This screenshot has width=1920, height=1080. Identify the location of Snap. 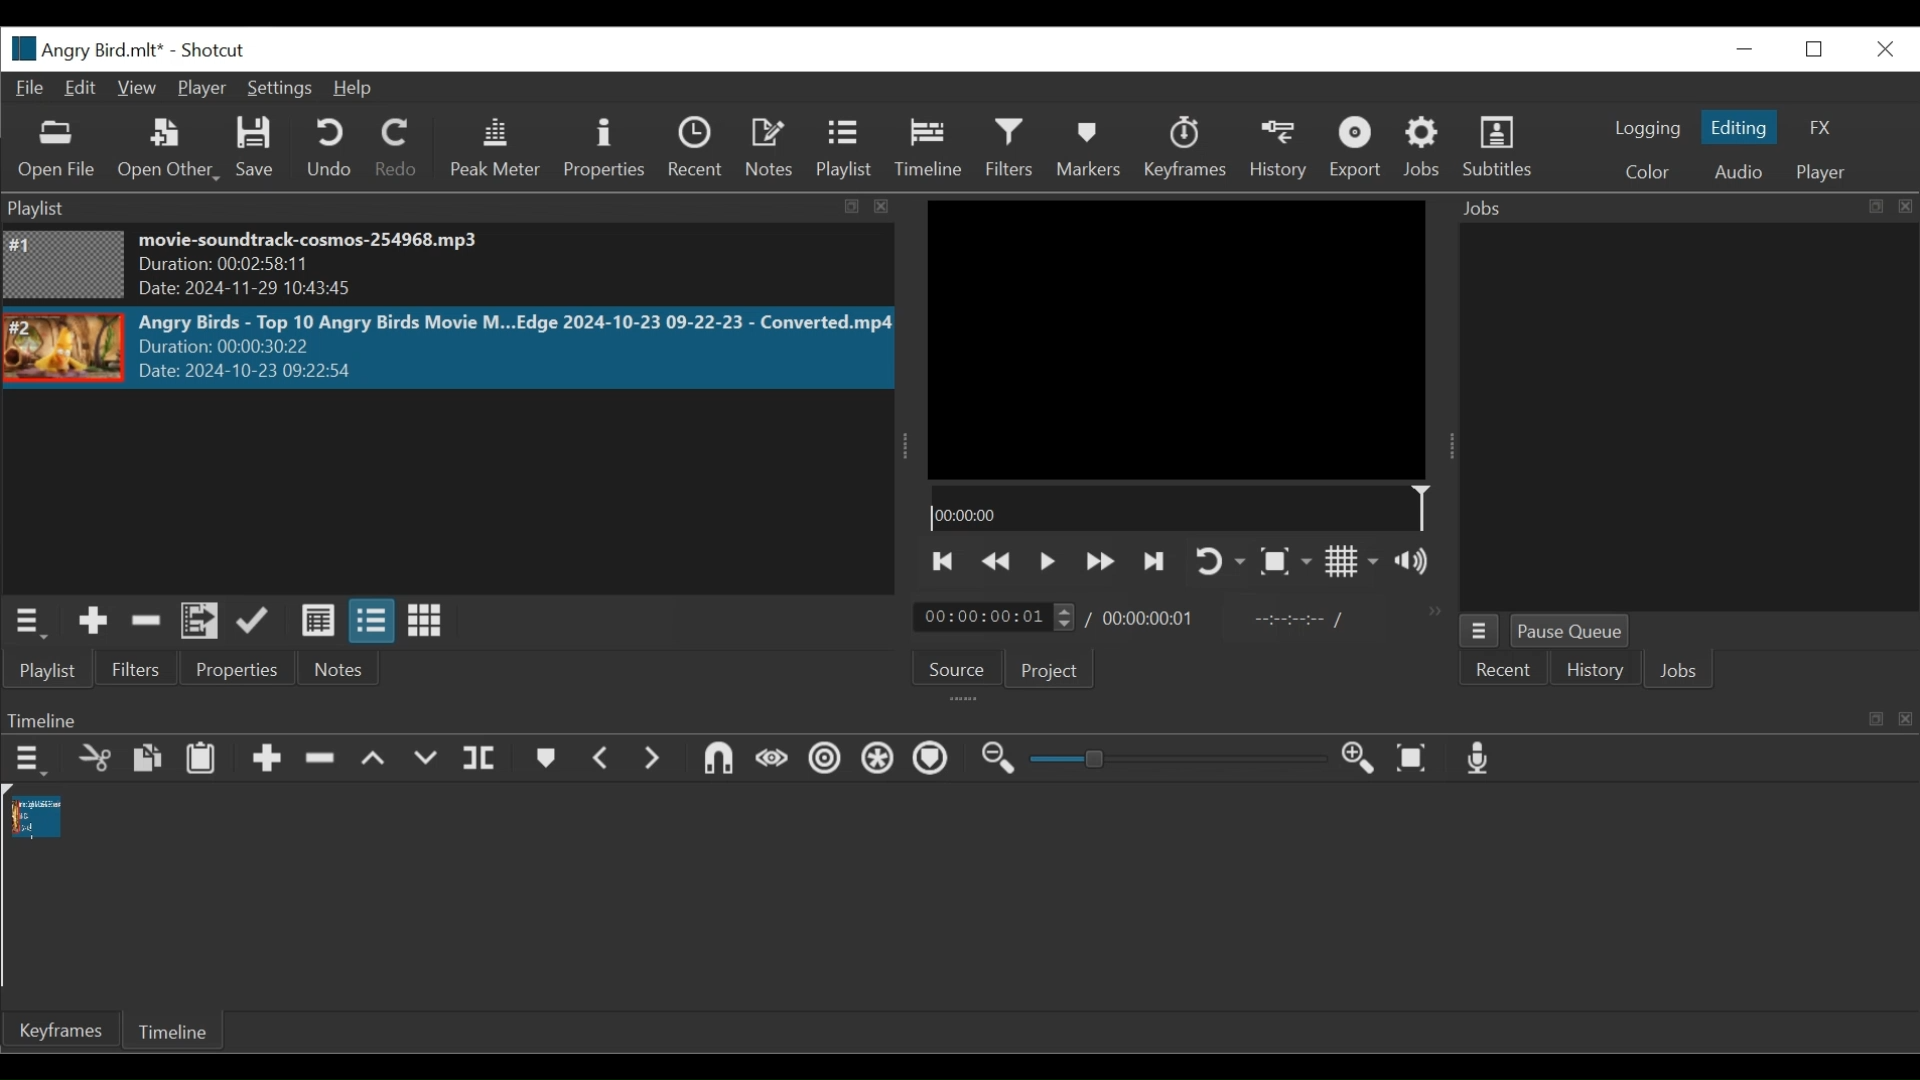
(715, 761).